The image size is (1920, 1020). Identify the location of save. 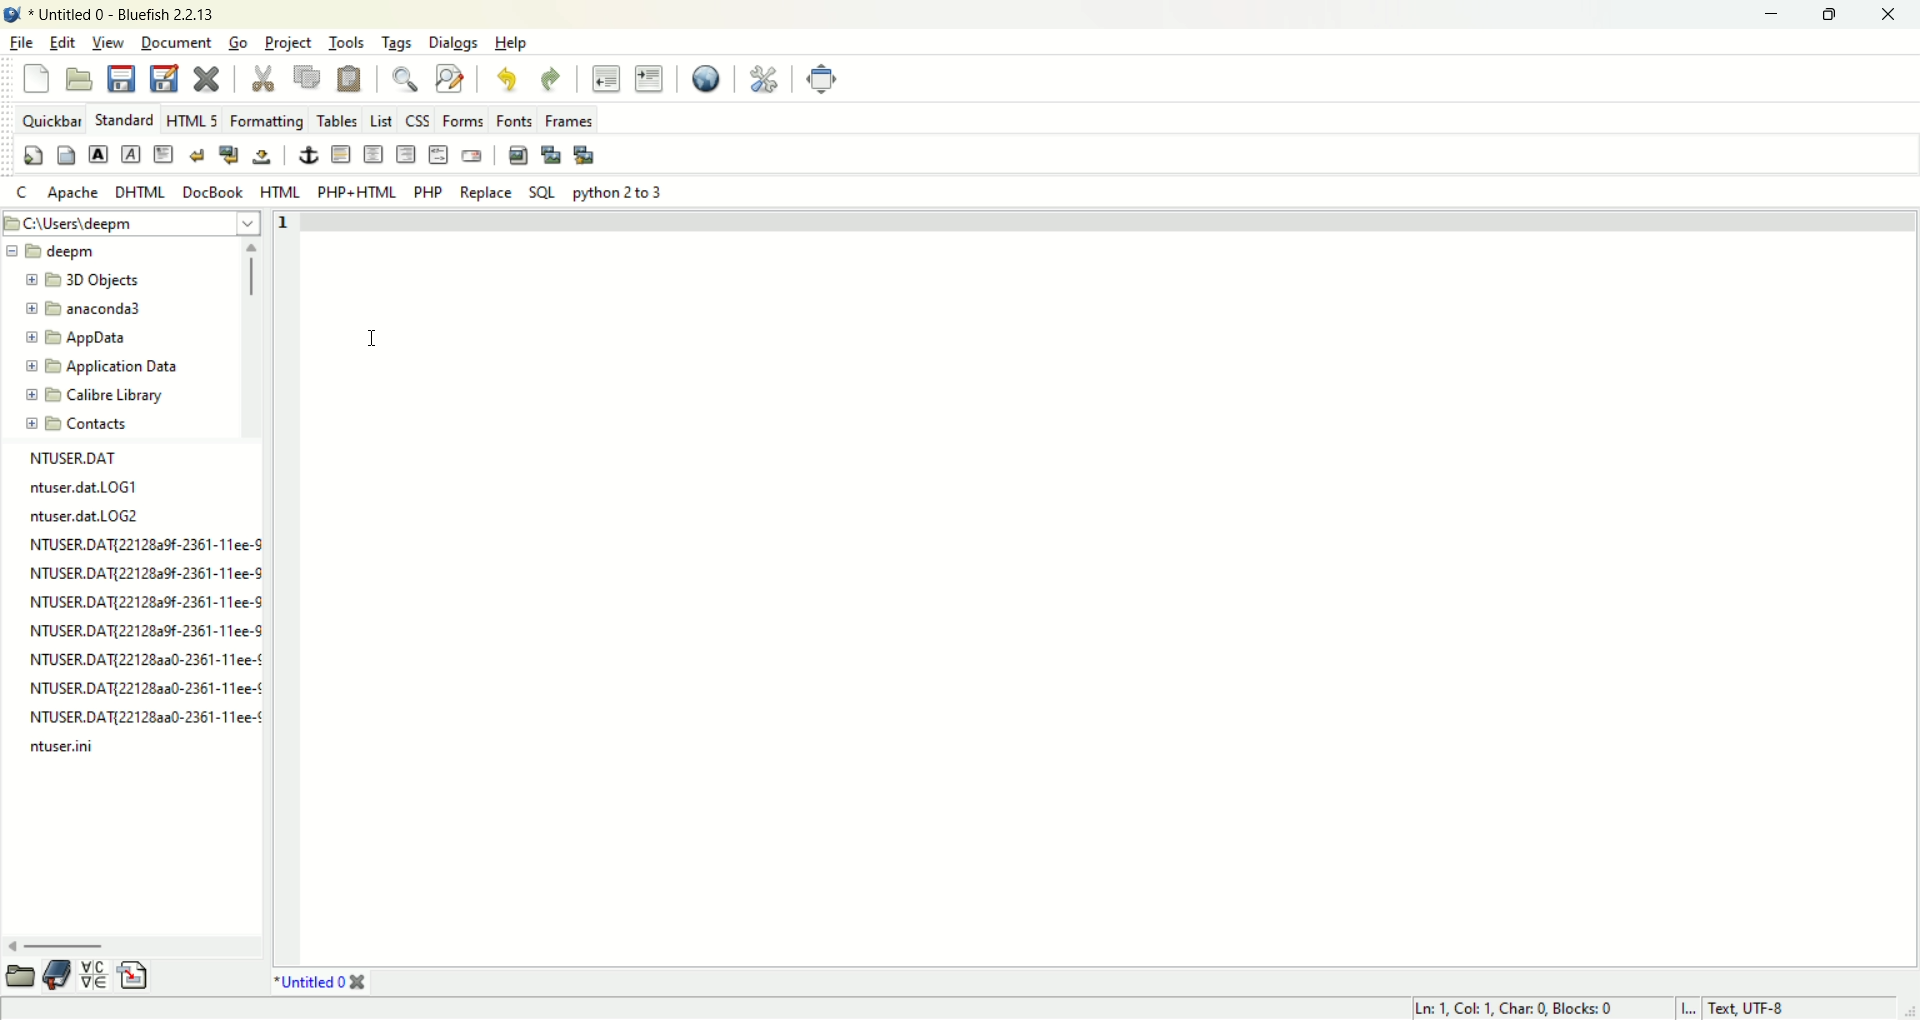
(121, 77).